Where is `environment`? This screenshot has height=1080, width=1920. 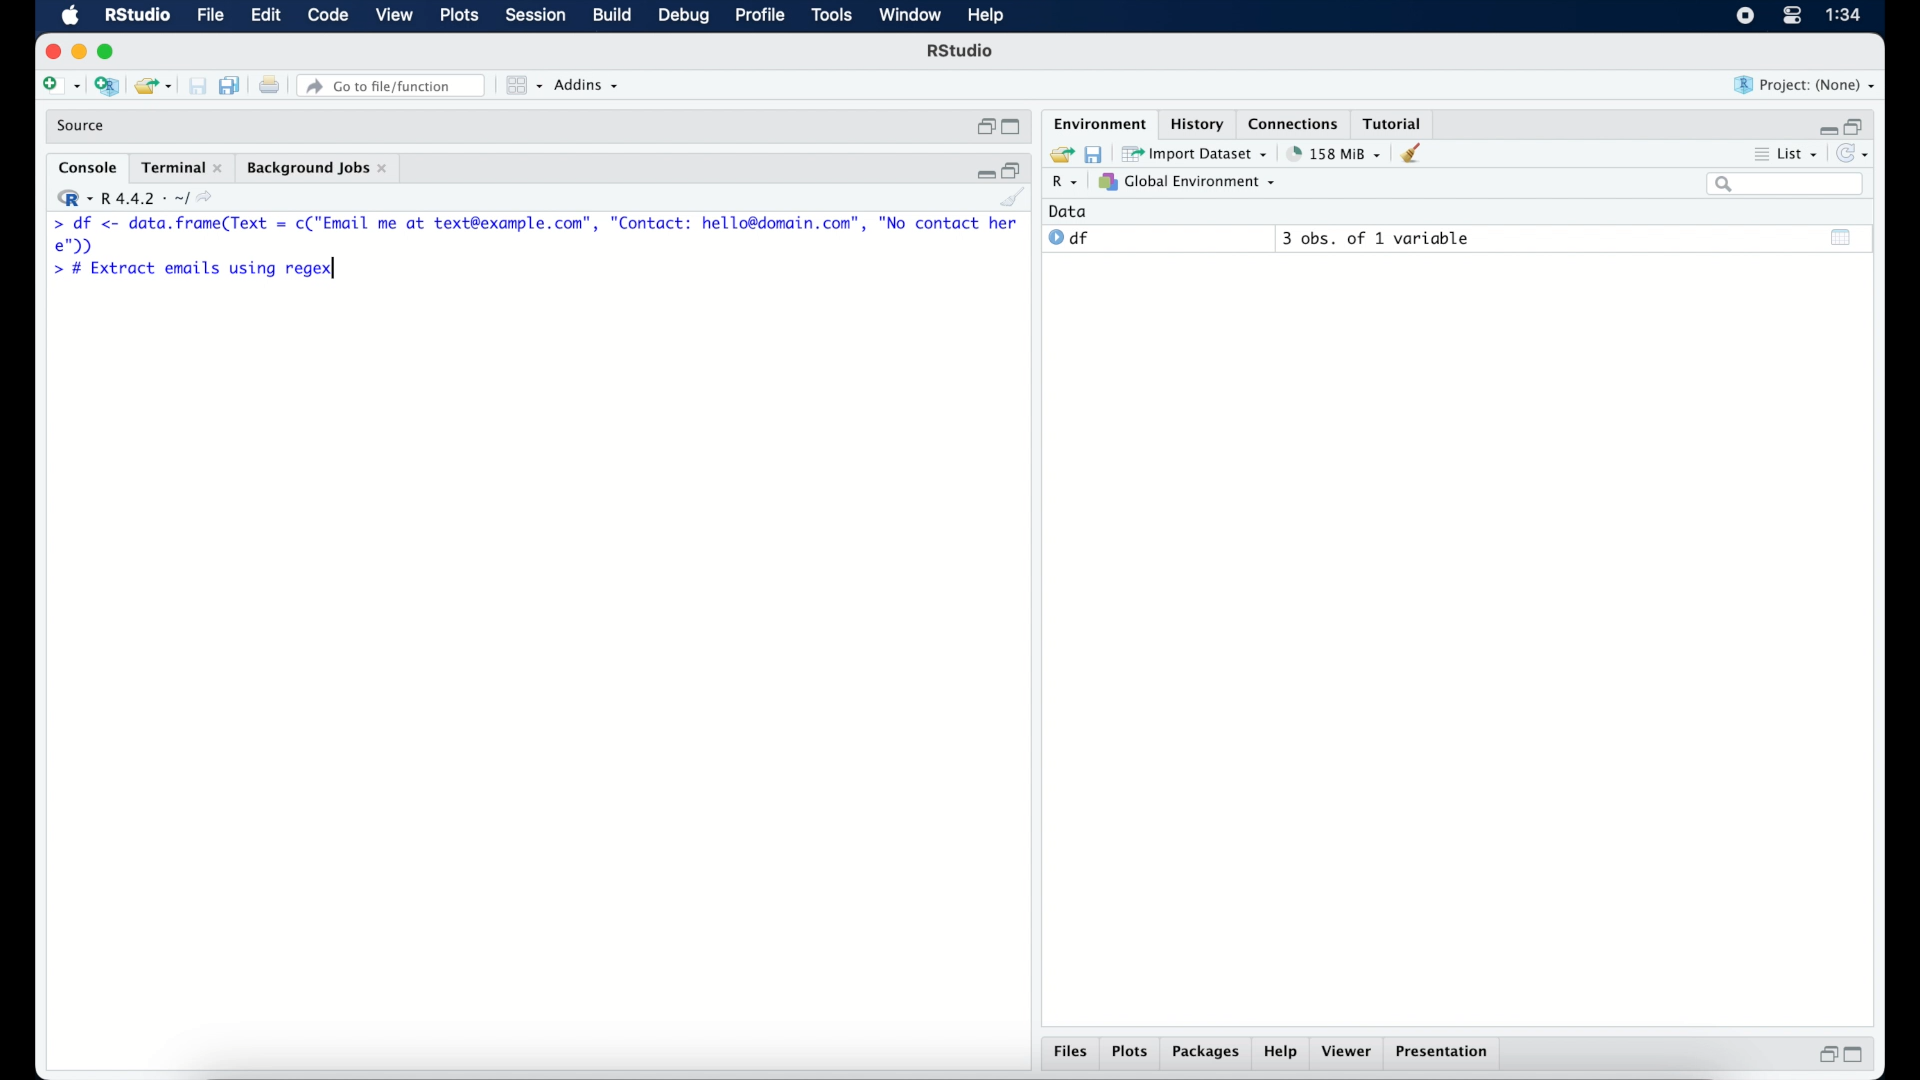
environment is located at coordinates (1098, 123).